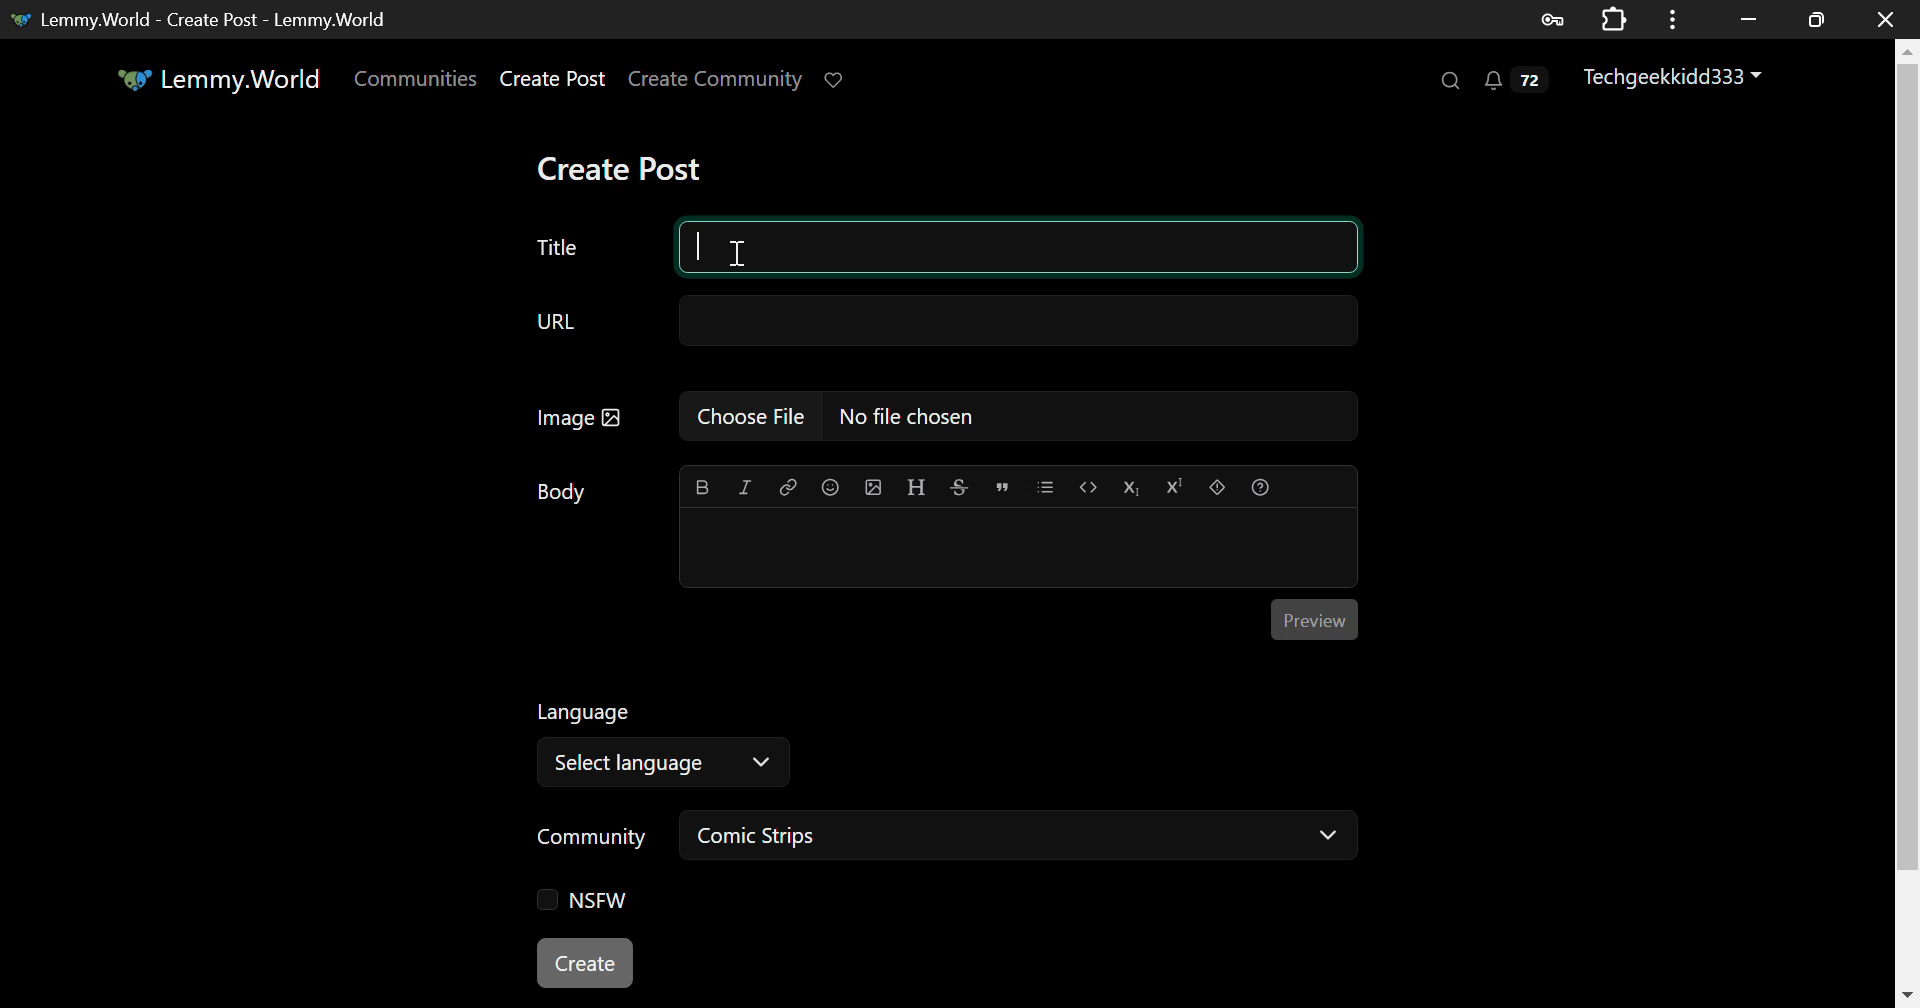  I want to click on Link, so click(788, 488).